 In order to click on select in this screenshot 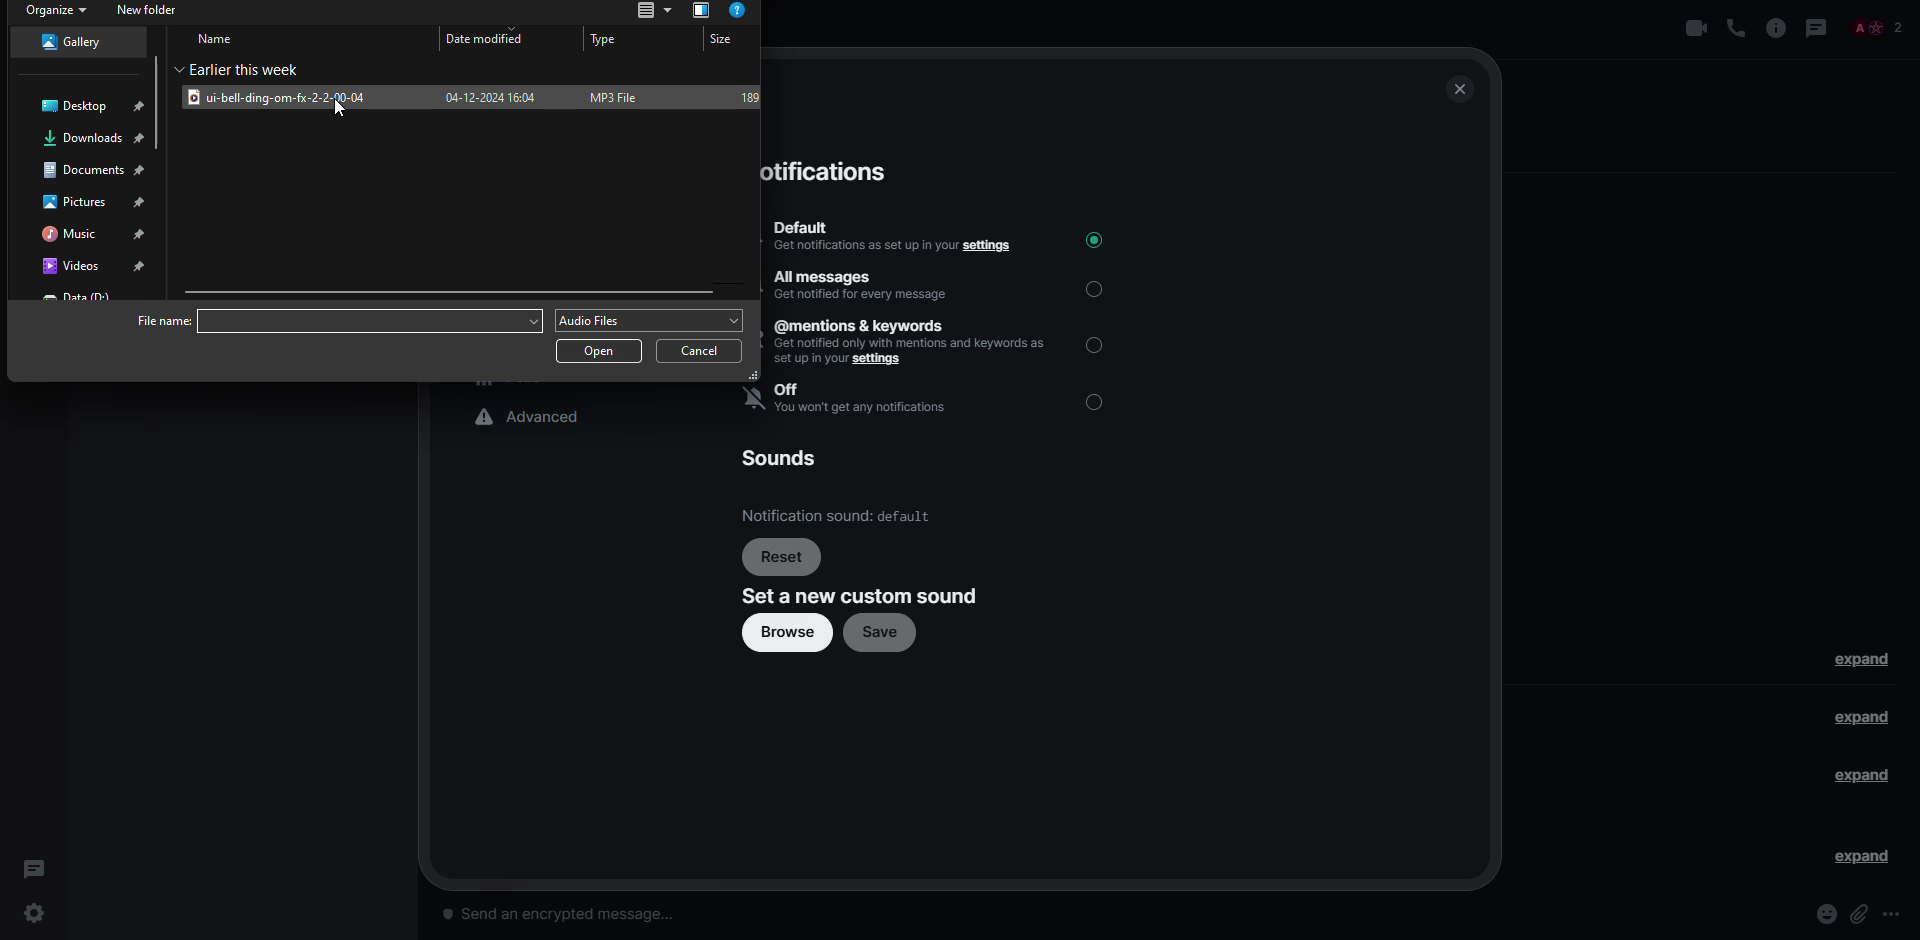, I will do `click(1097, 402)`.